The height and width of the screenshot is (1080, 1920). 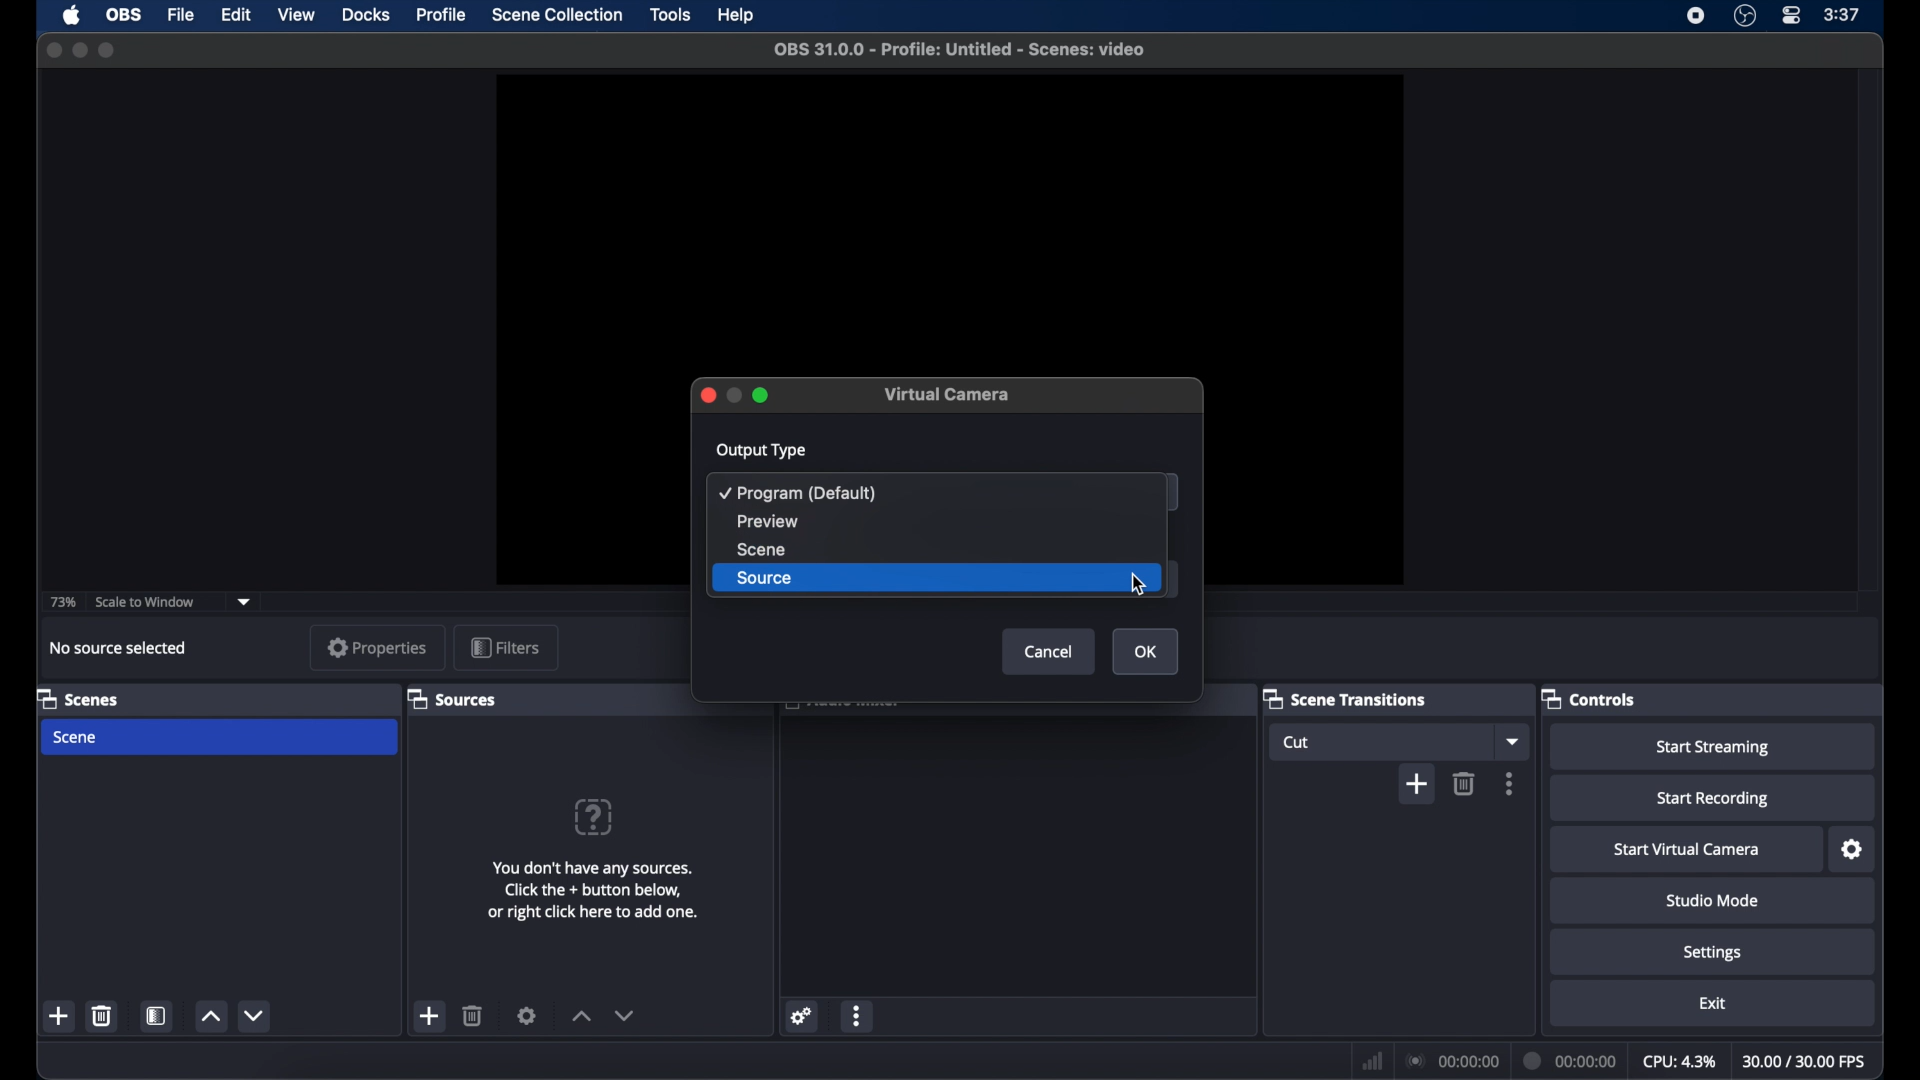 What do you see at coordinates (60, 1017) in the screenshot?
I see `add` at bounding box center [60, 1017].